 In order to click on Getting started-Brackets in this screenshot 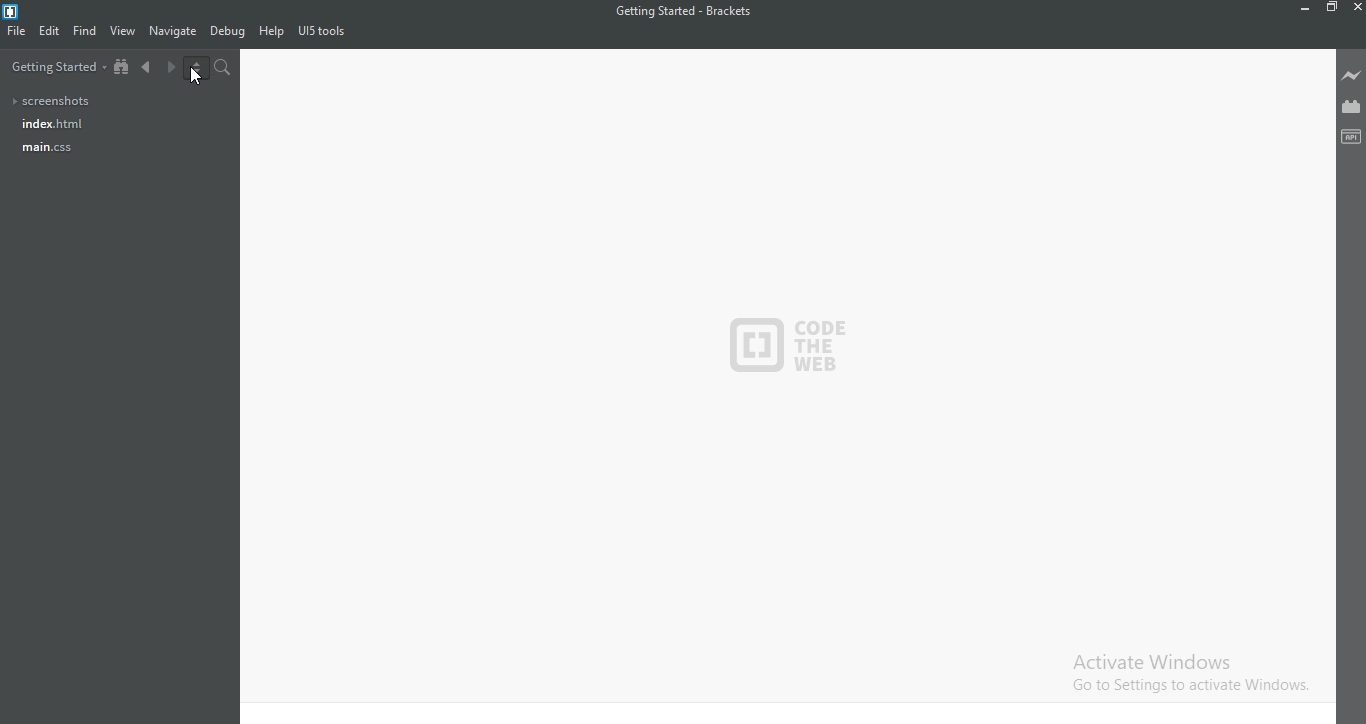, I will do `click(682, 12)`.